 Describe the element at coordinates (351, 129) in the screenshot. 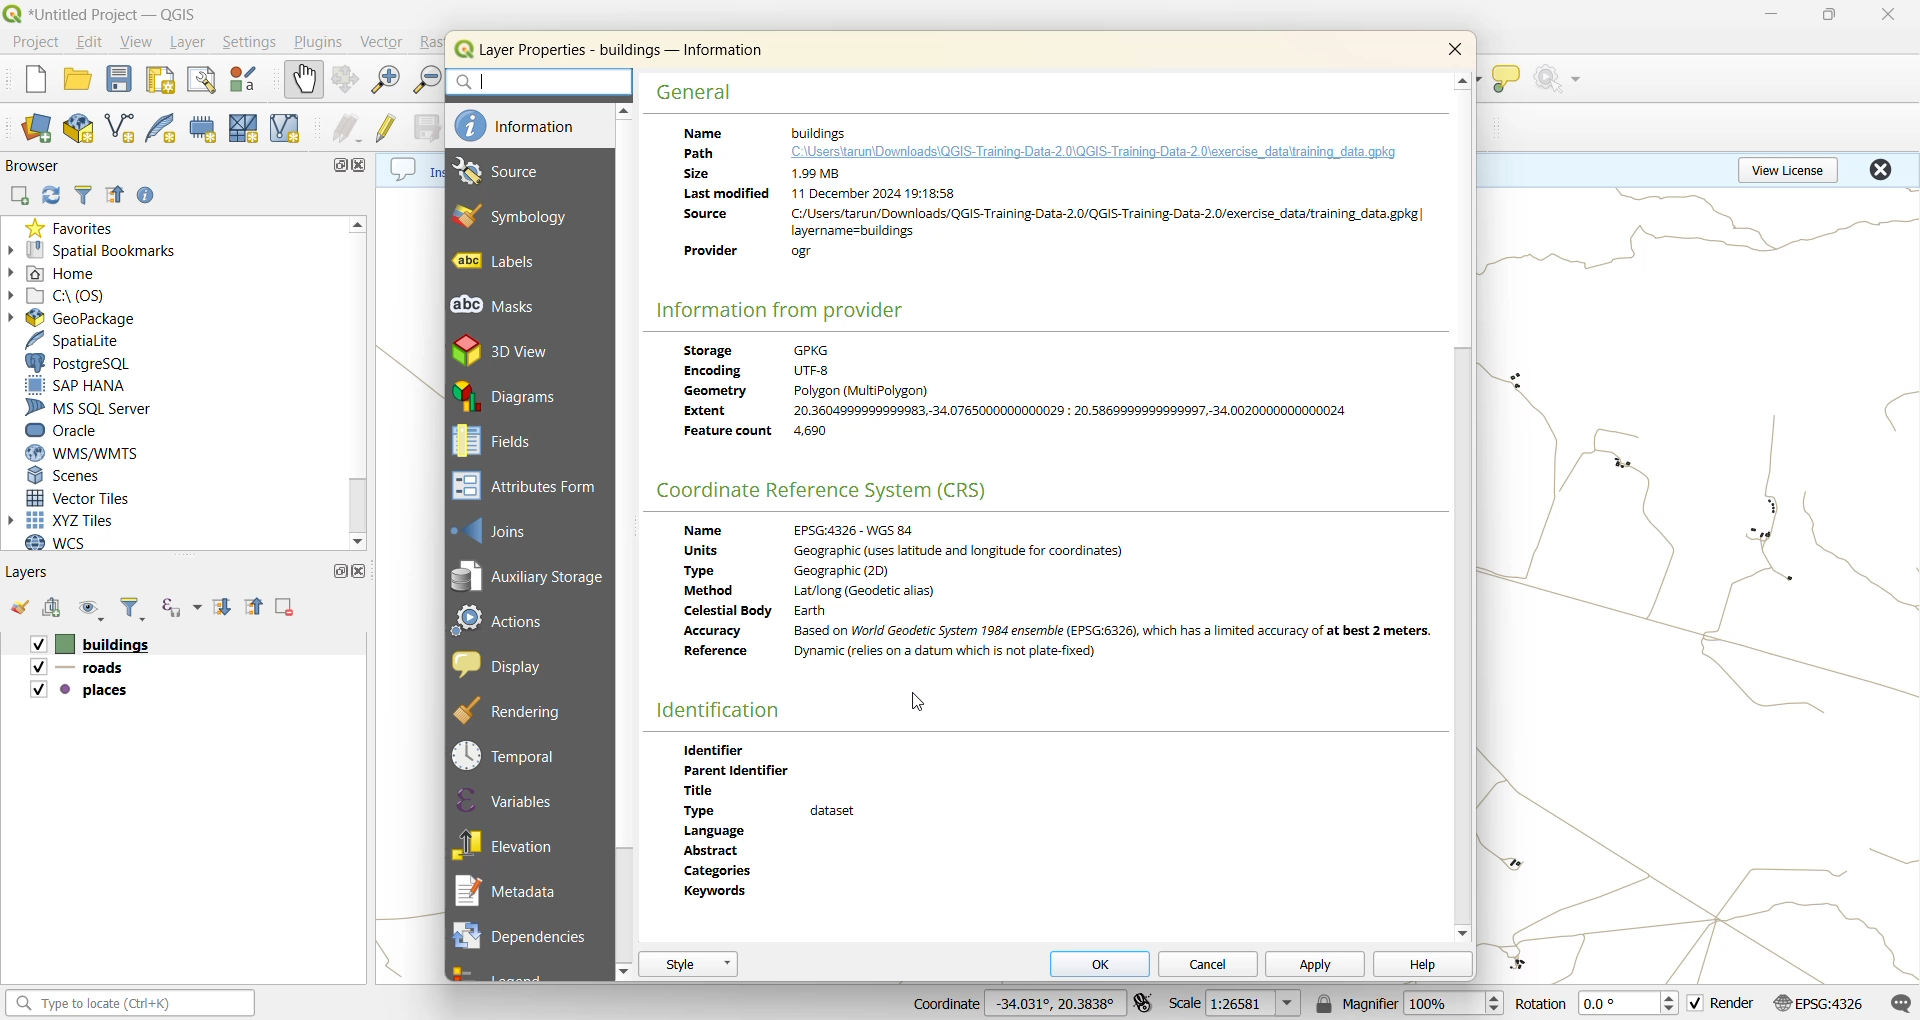

I see `edits` at that location.